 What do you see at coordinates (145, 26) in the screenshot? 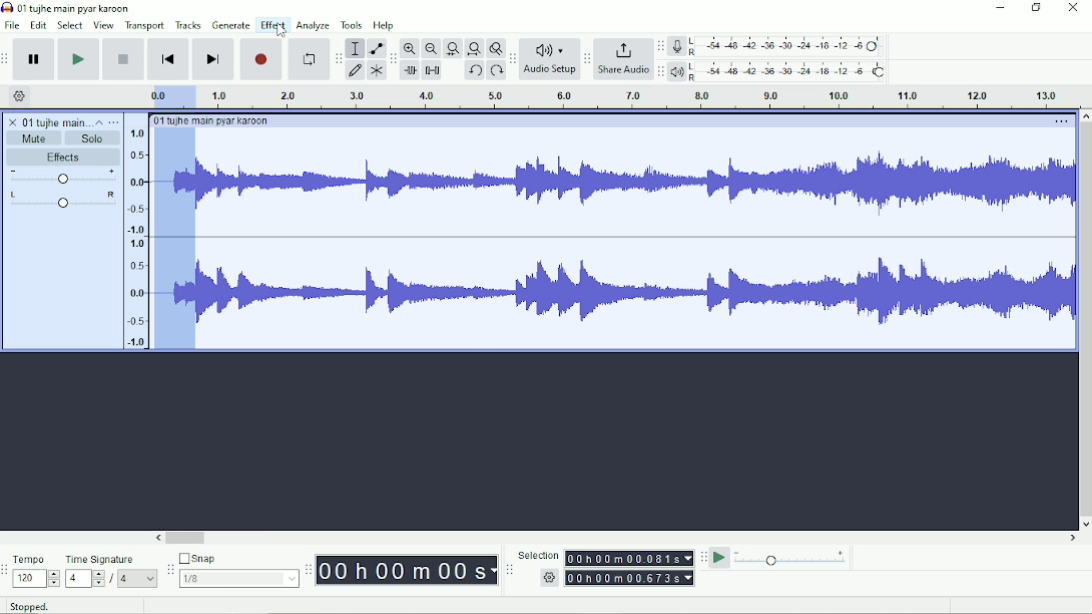
I see `Transport` at bounding box center [145, 26].